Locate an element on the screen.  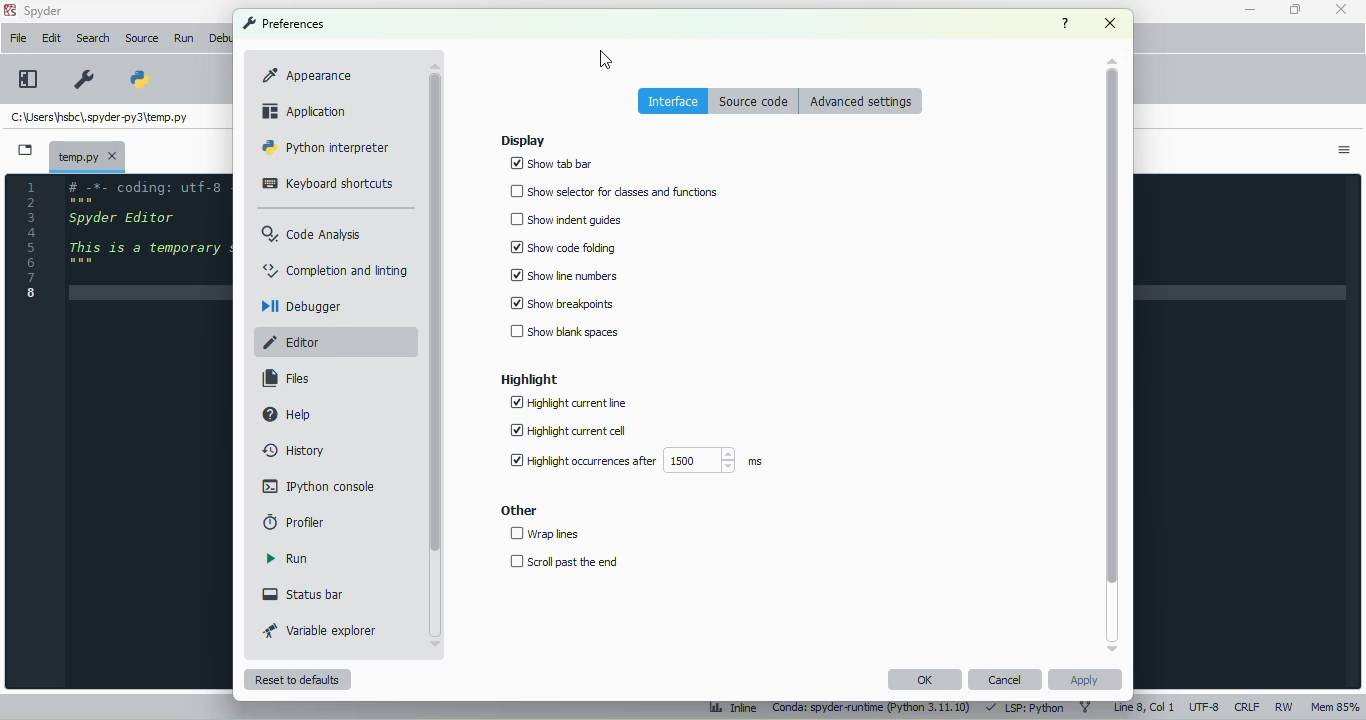
RW is located at coordinates (1284, 707).